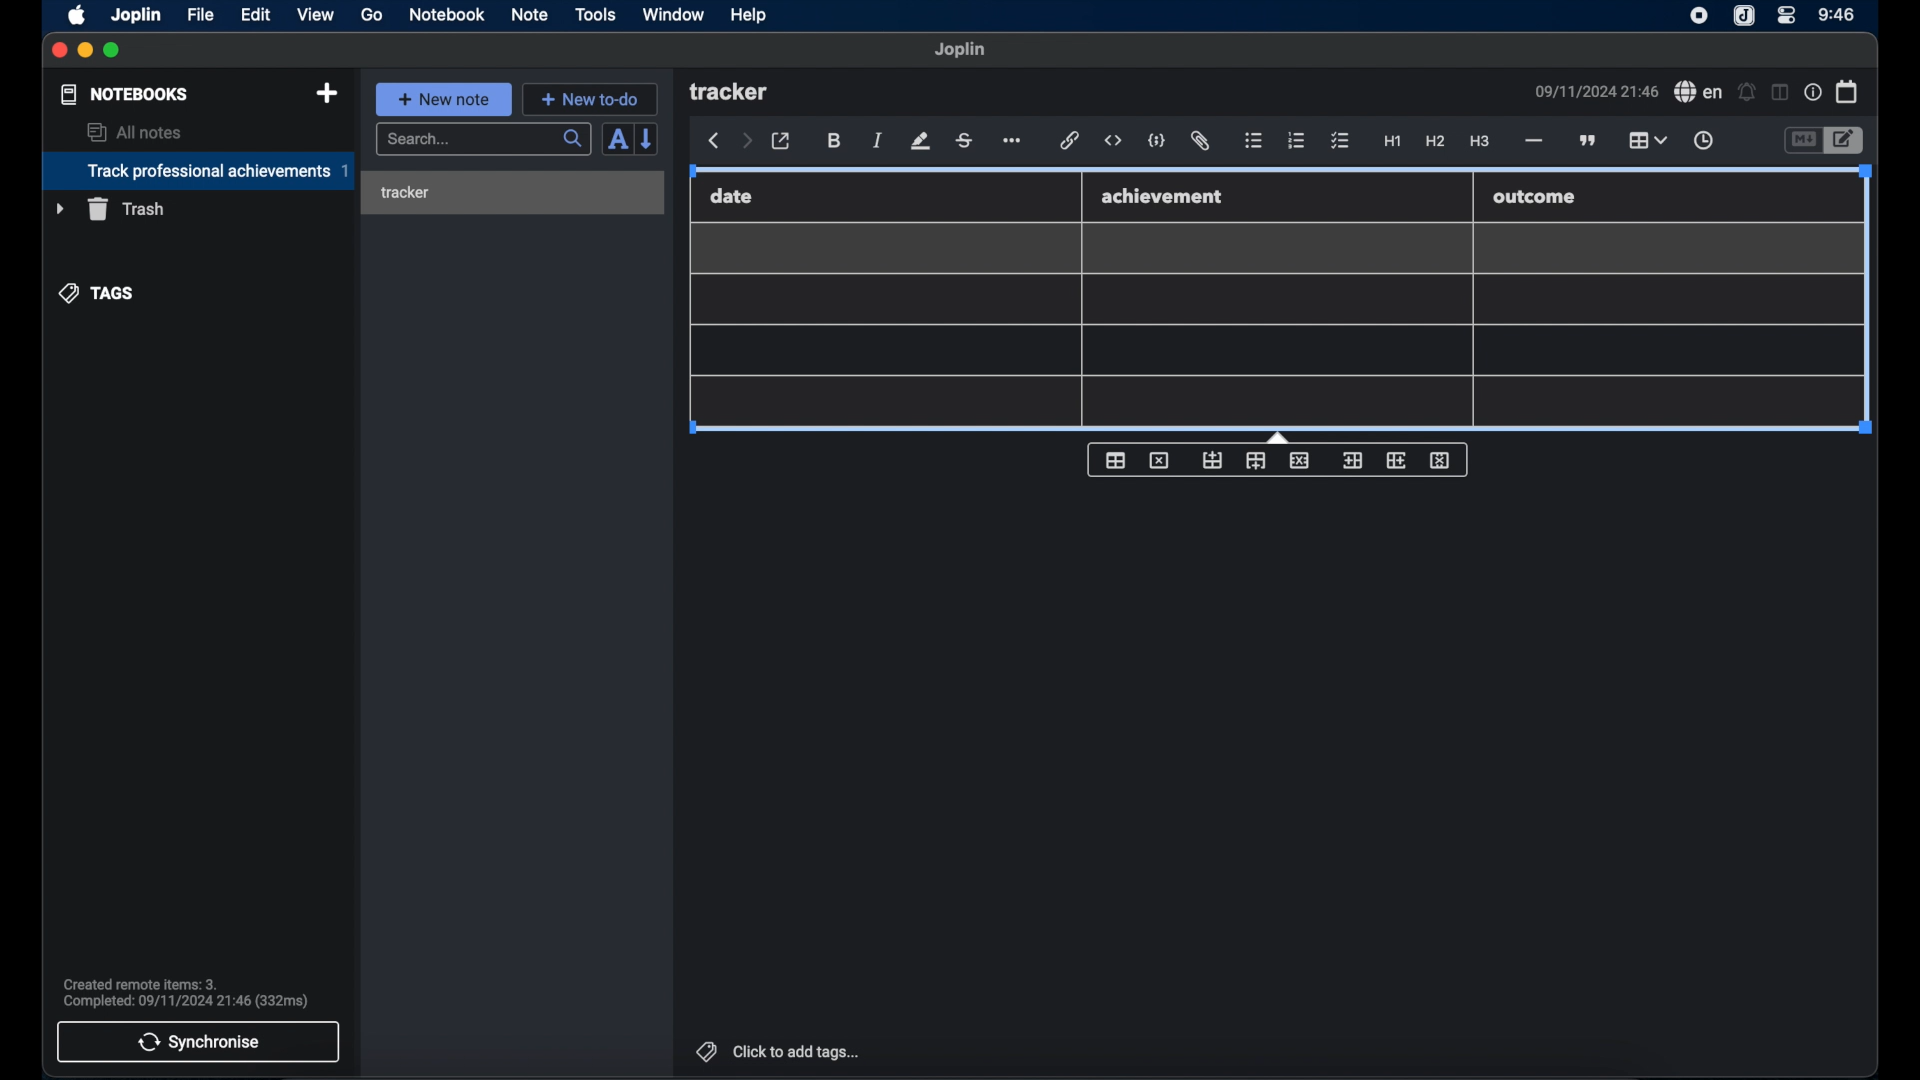  I want to click on new notebook, so click(327, 93).